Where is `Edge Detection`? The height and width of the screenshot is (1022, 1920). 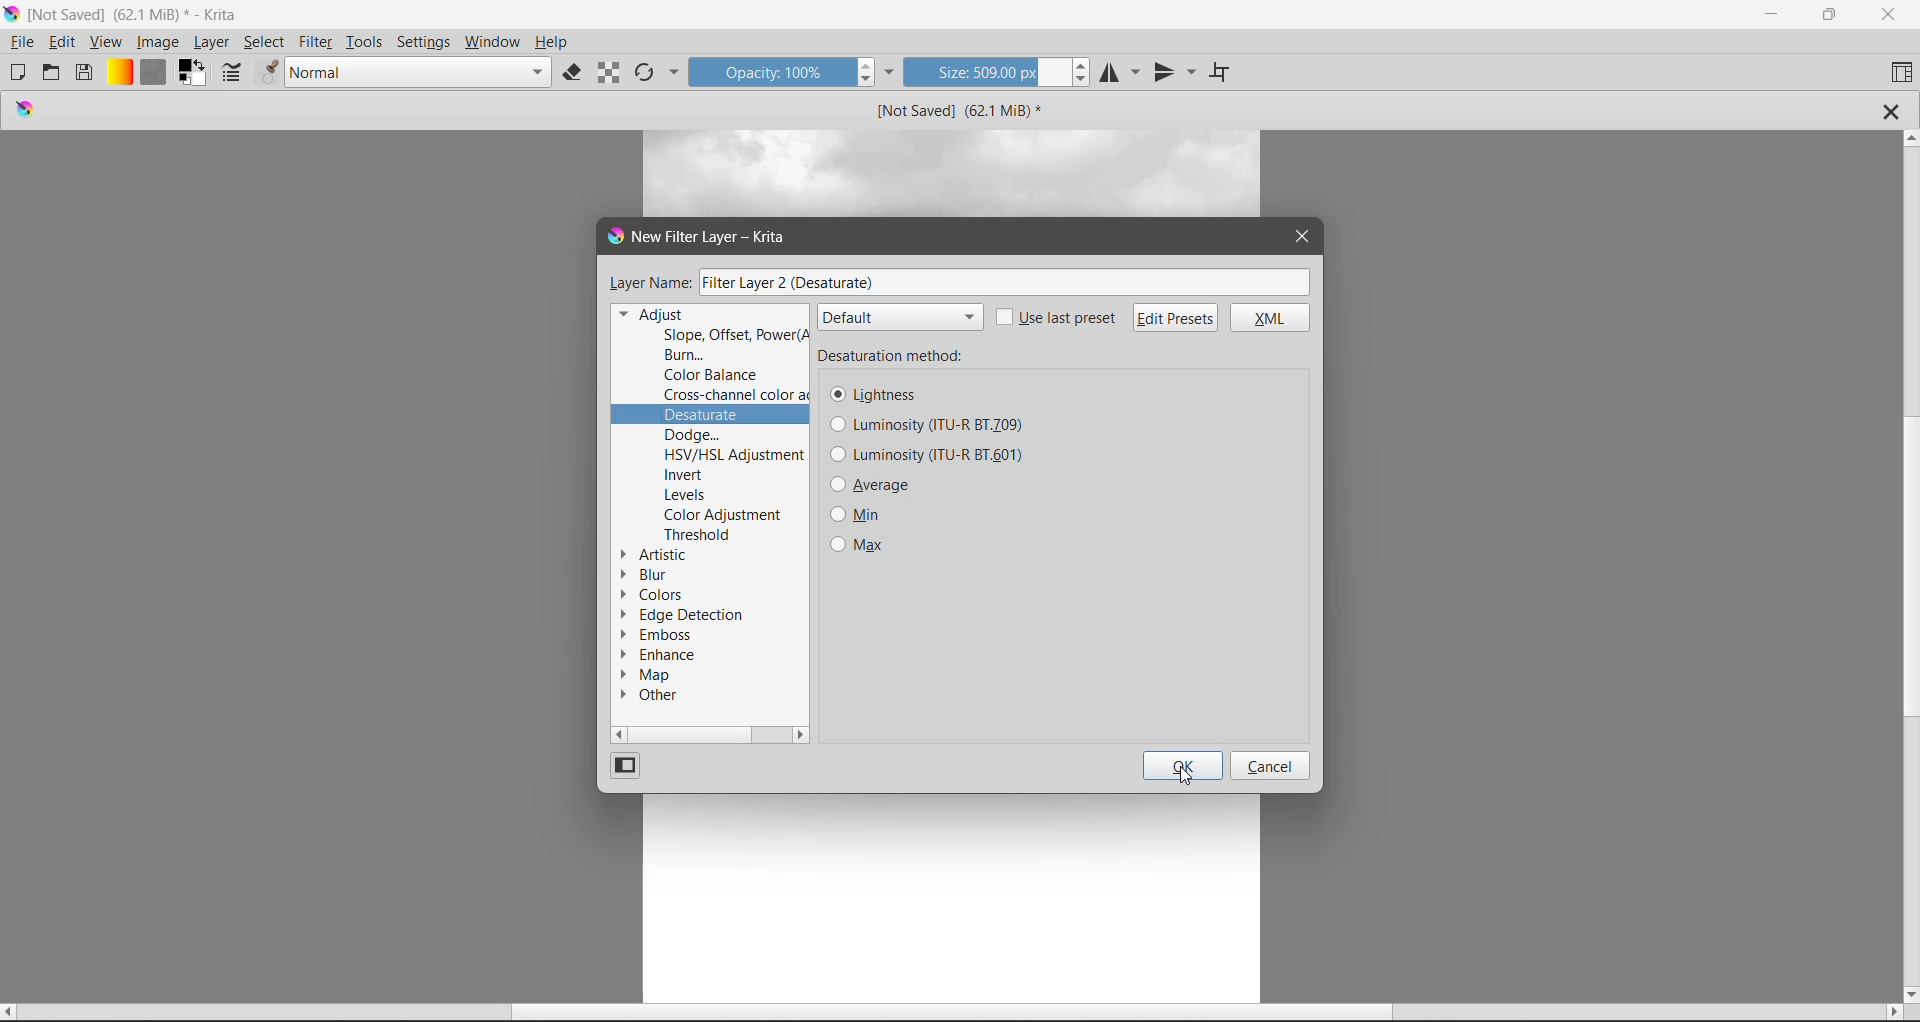 Edge Detection is located at coordinates (686, 615).